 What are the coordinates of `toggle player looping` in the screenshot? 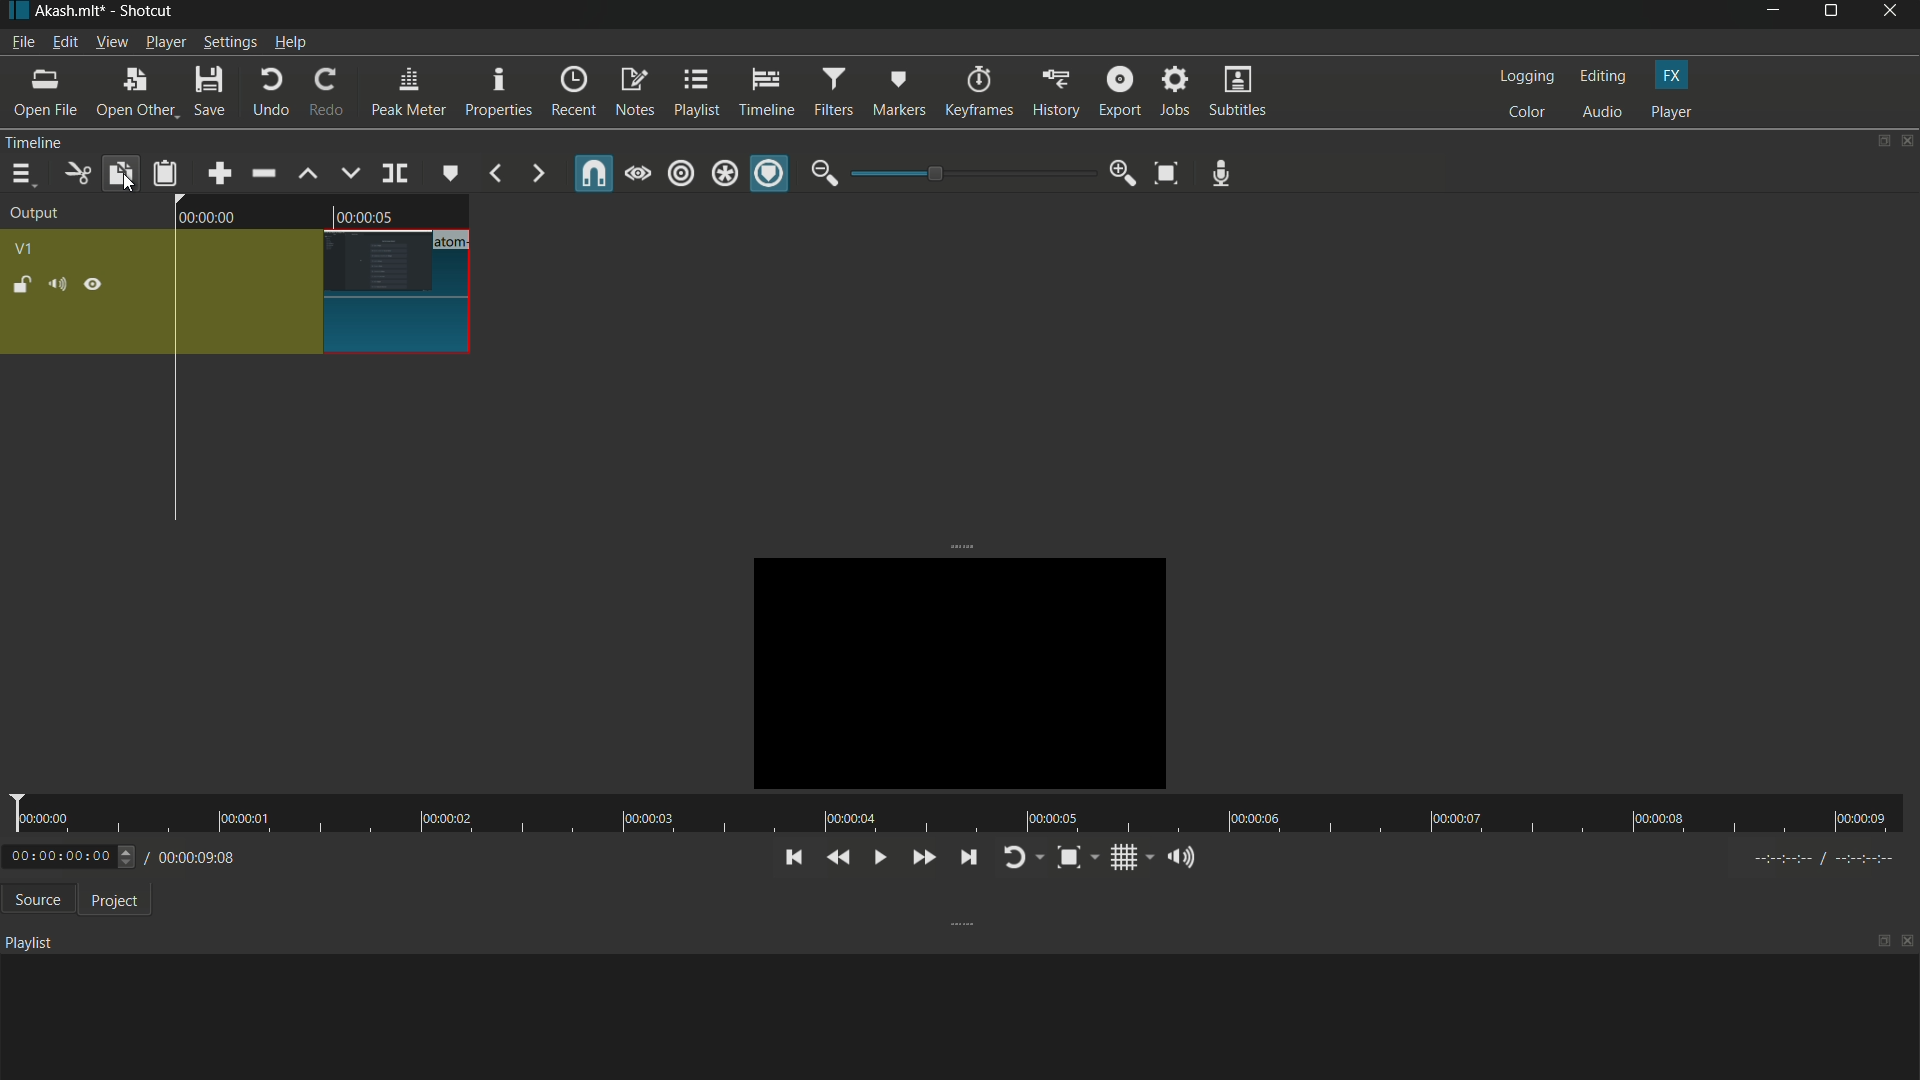 It's located at (1019, 859).